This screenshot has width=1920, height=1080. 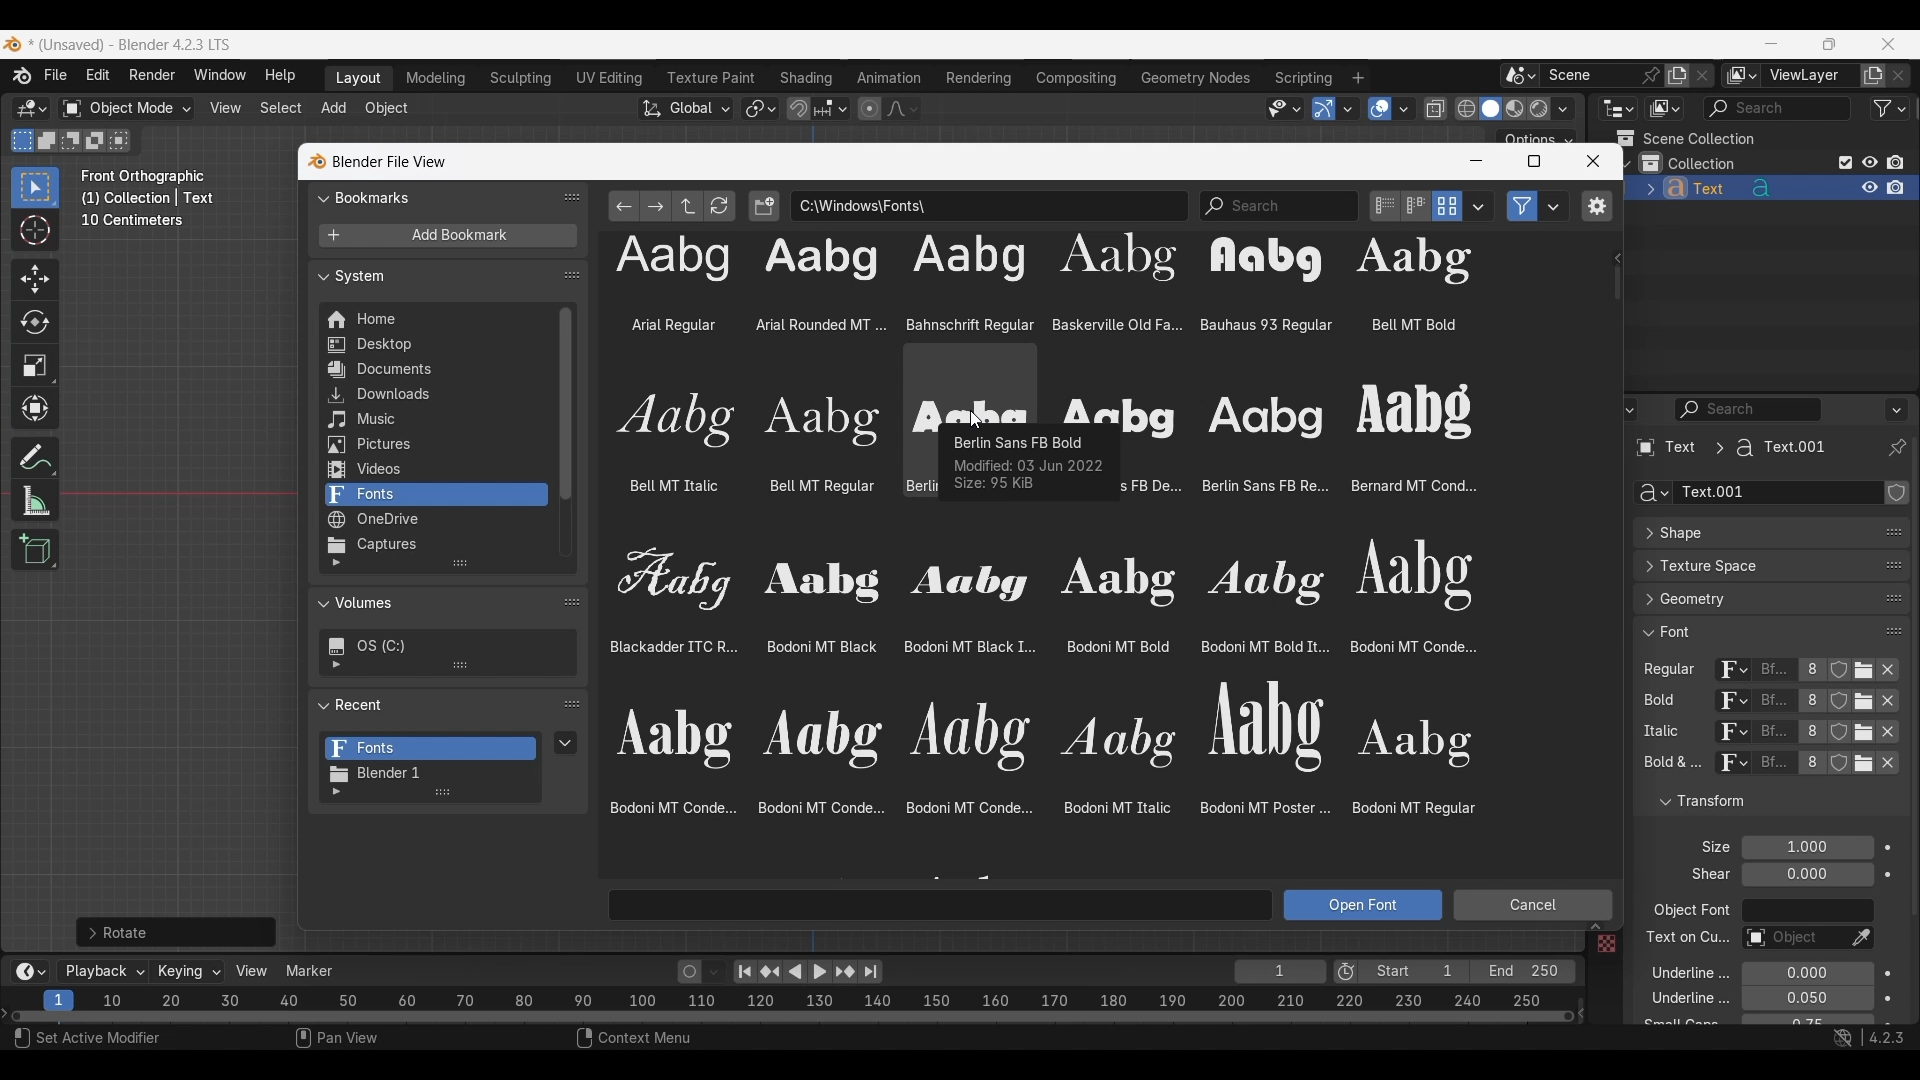 I want to click on Fonts folder, current selection, so click(x=435, y=495).